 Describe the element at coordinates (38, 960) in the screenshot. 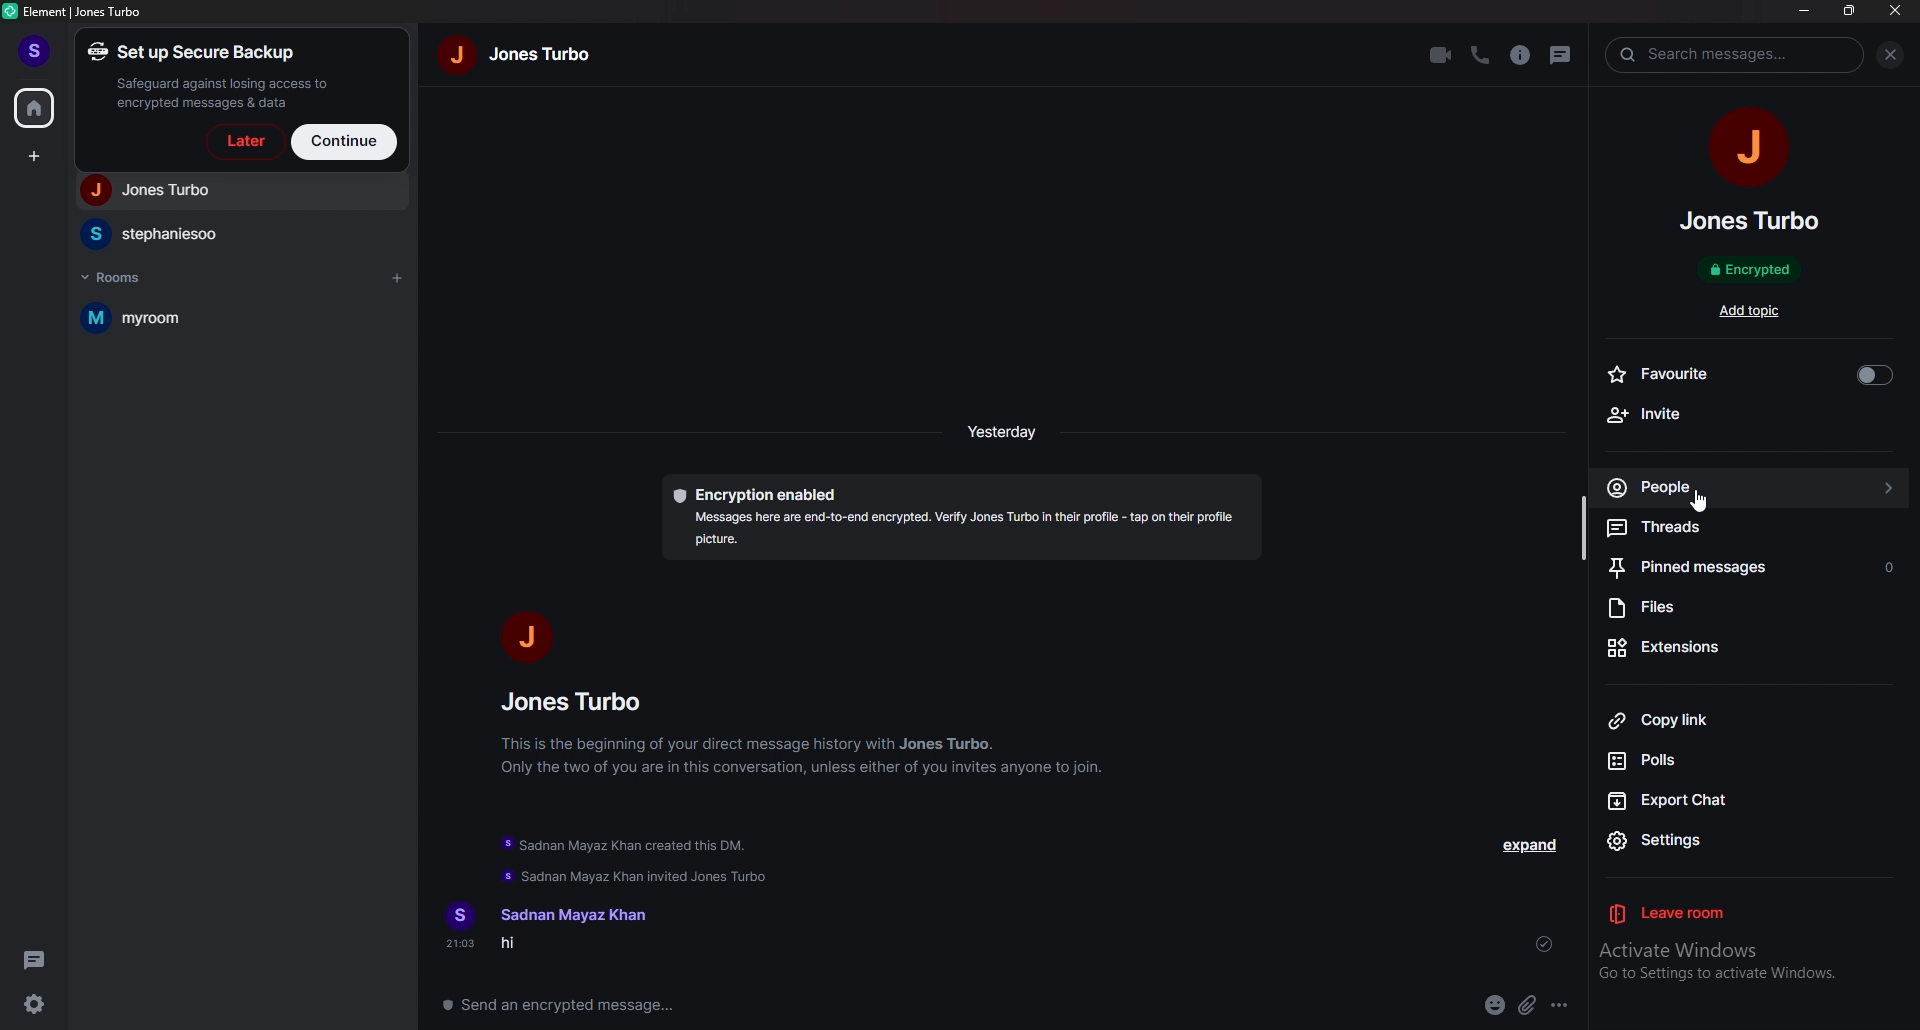

I see `threads` at that location.